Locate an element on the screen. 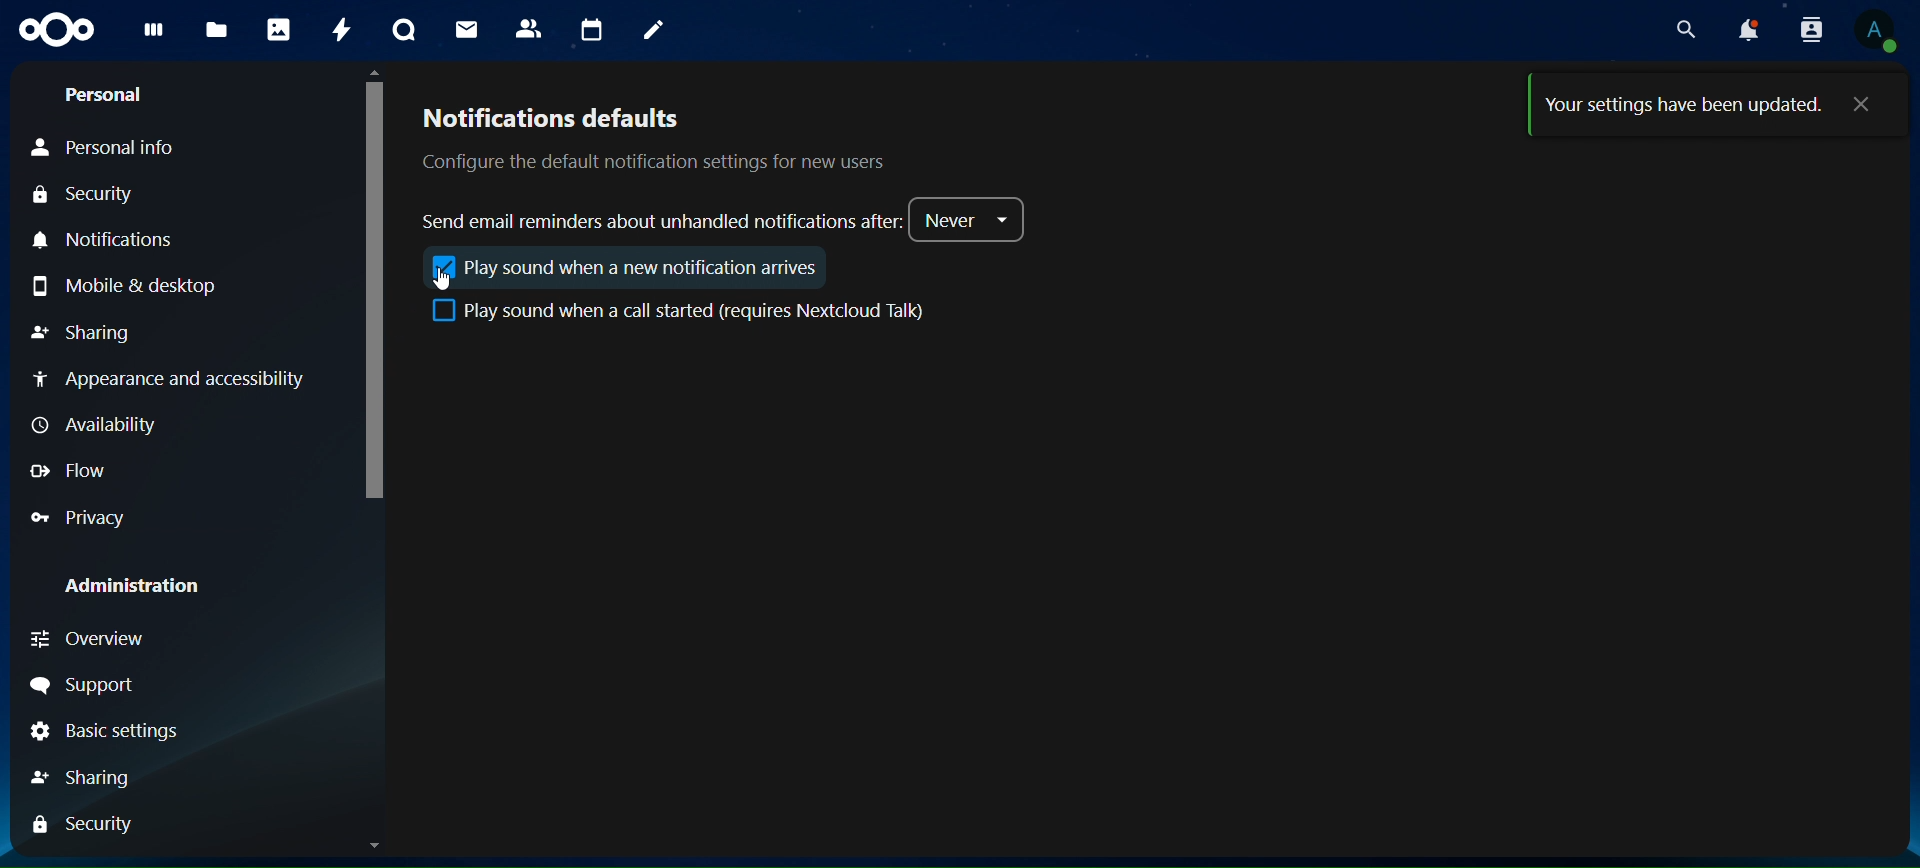 Image resolution: width=1920 pixels, height=868 pixels. contacts is located at coordinates (528, 30).